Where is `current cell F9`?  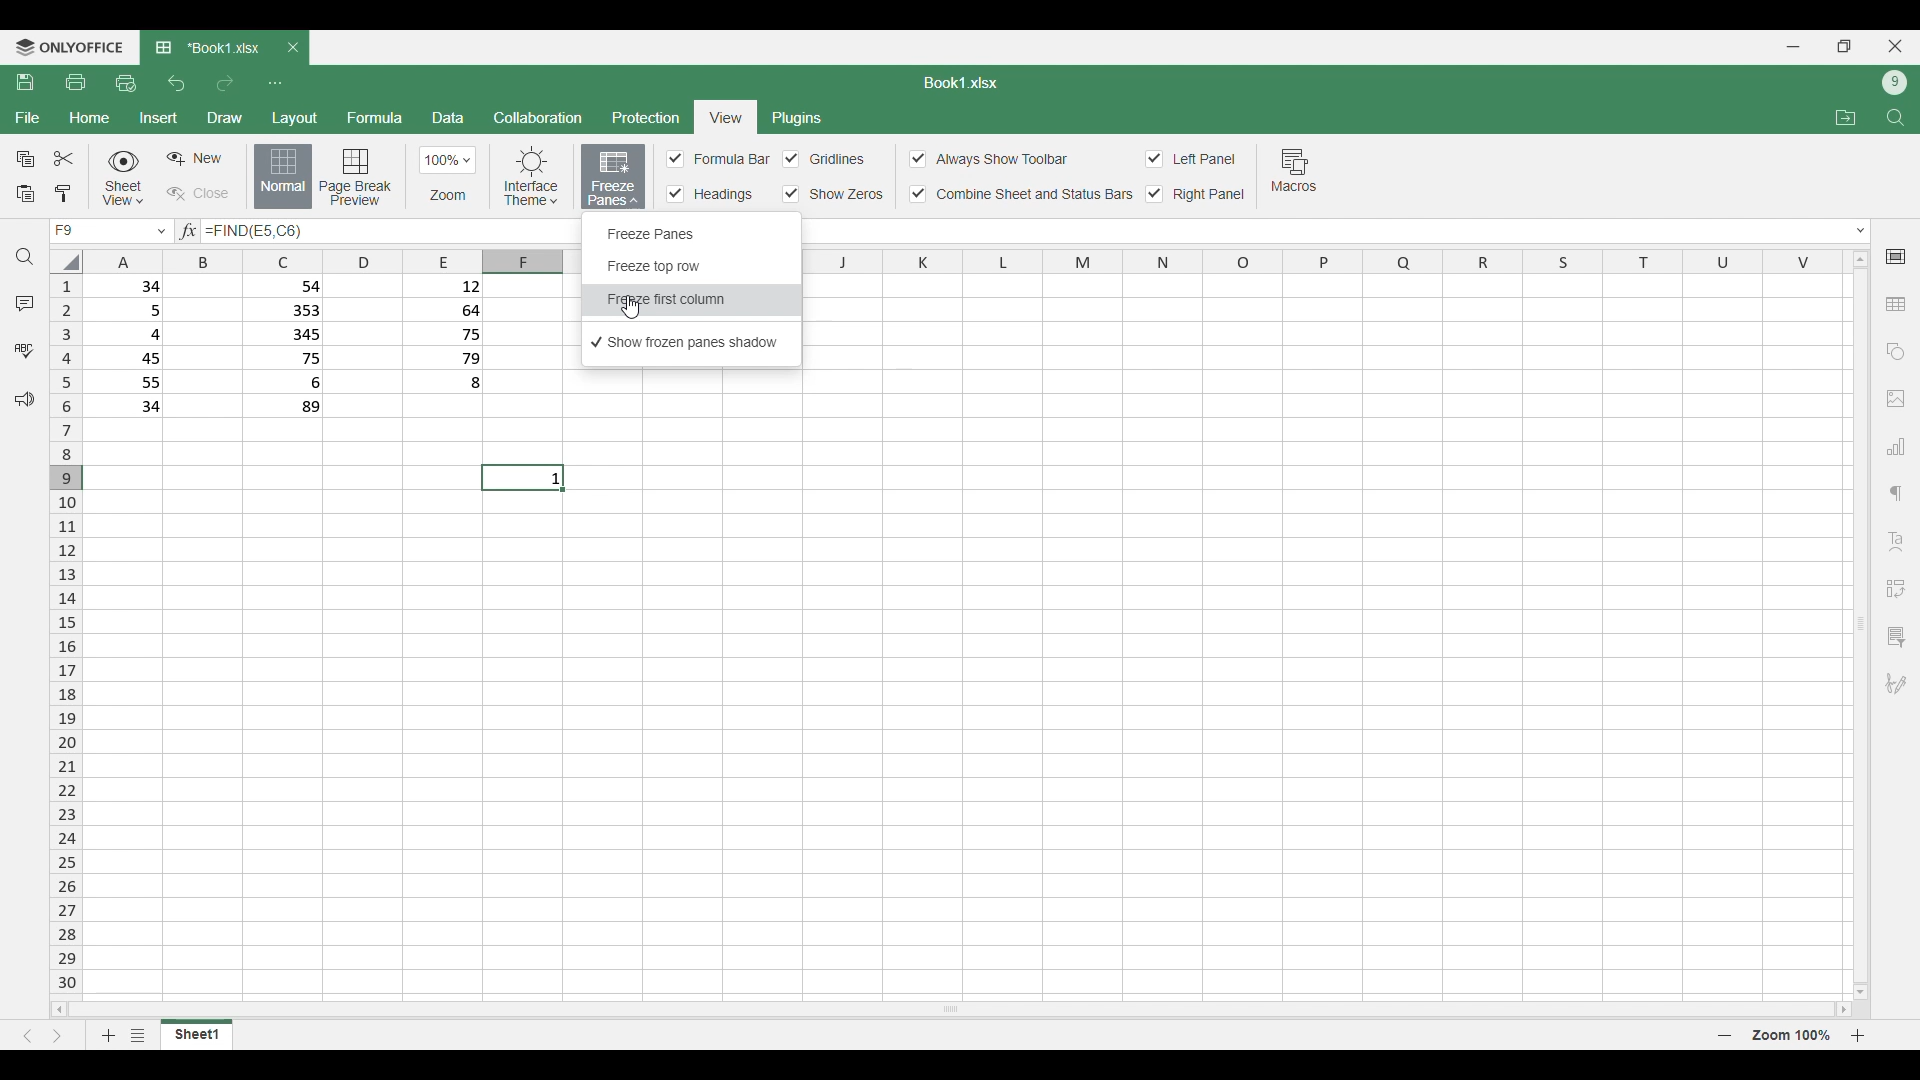 current cell F9 is located at coordinates (113, 231).